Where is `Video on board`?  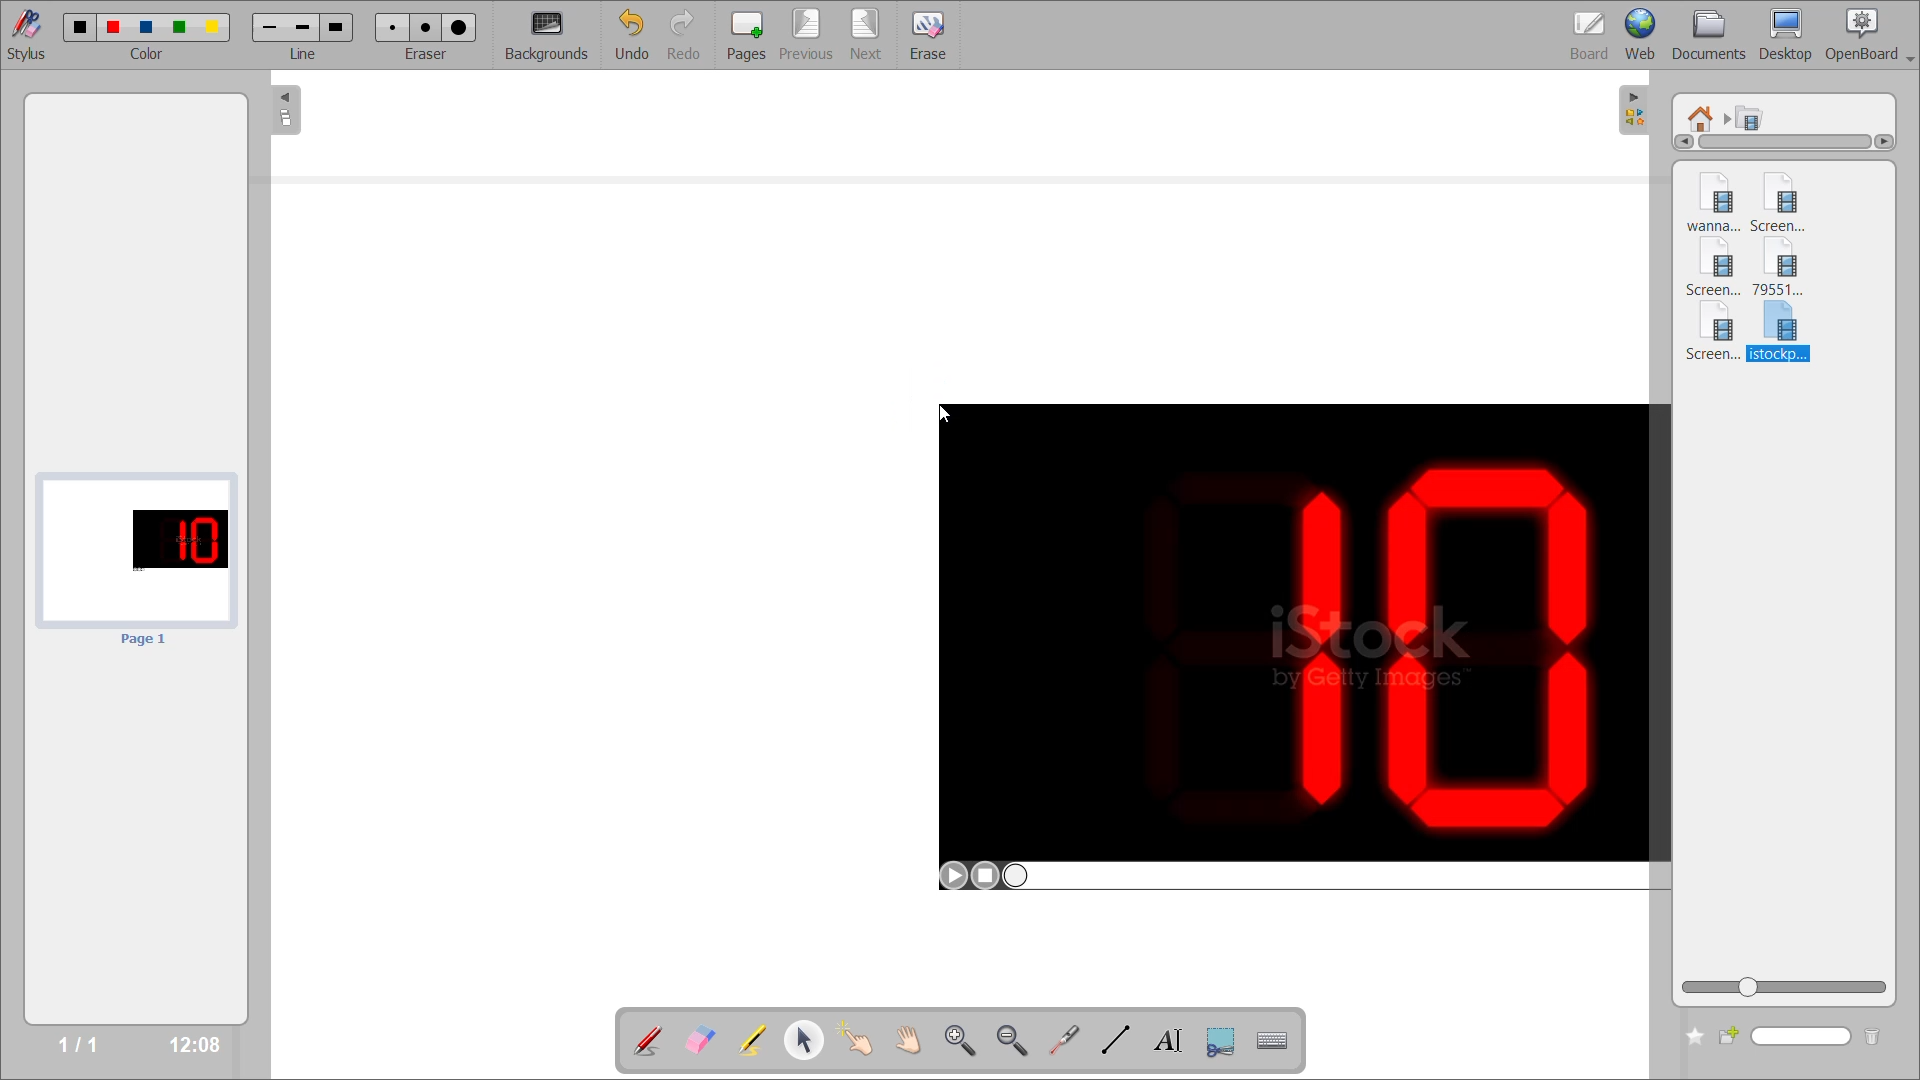 Video on board is located at coordinates (1323, 644).